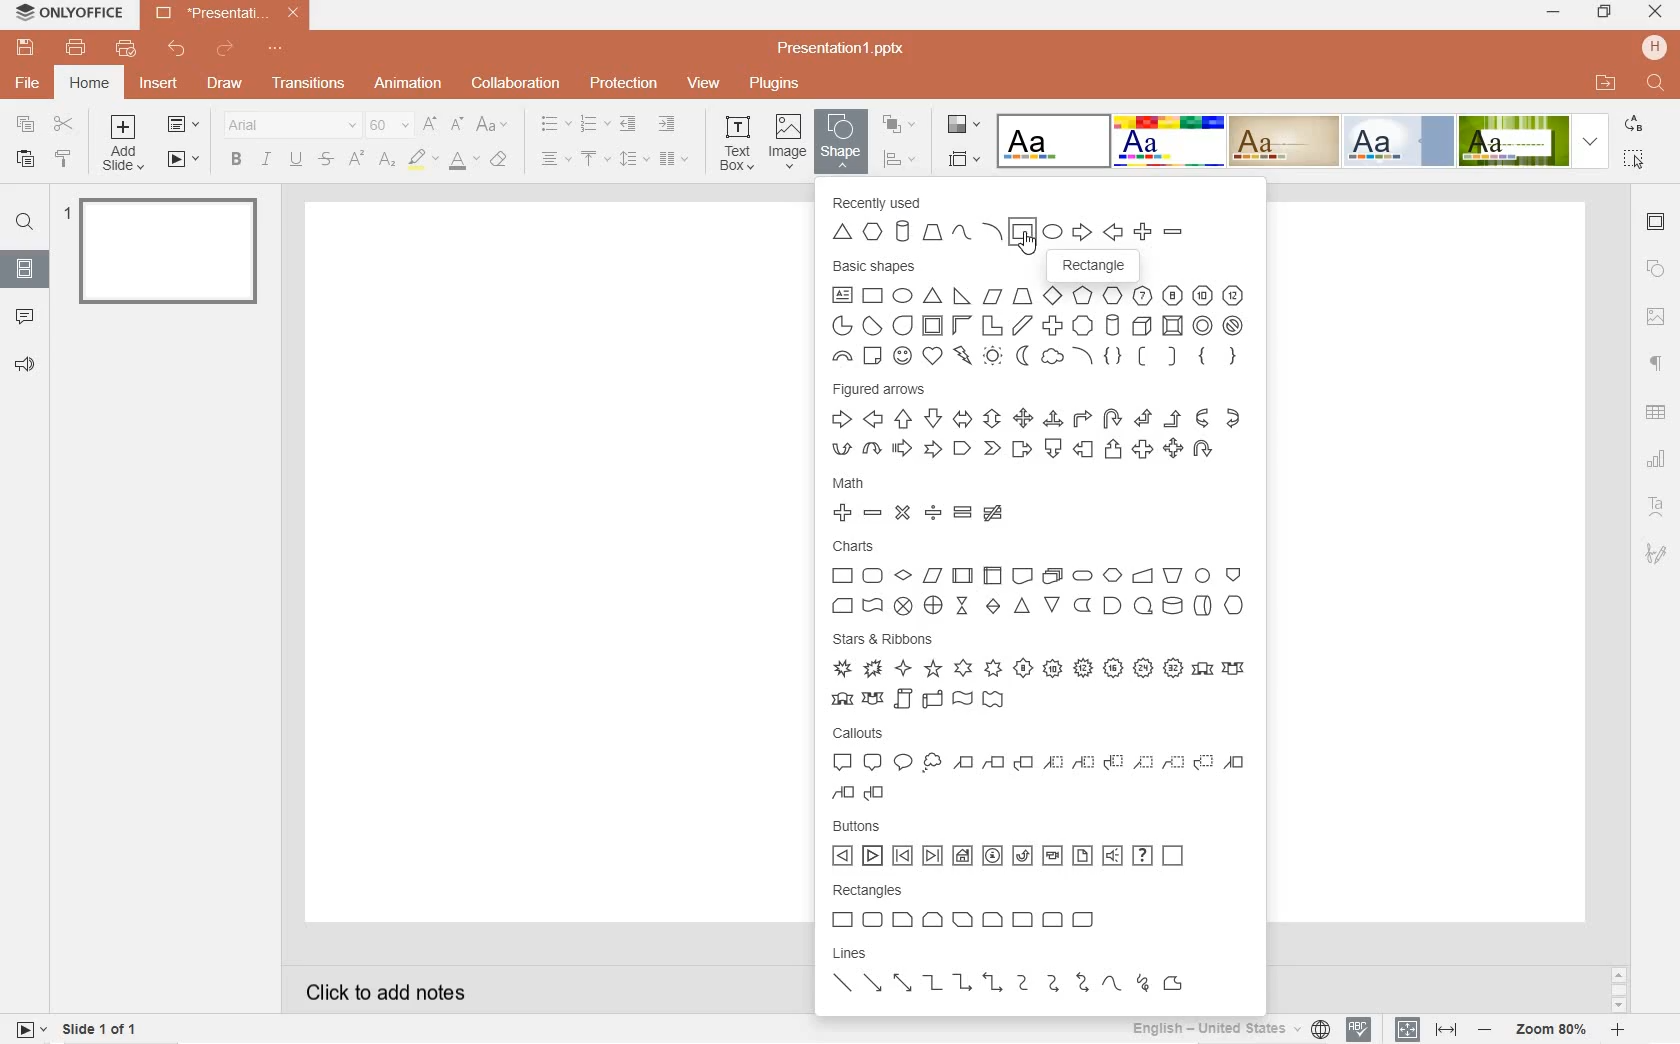  Describe the element at coordinates (356, 160) in the screenshot. I see `superscript` at that location.